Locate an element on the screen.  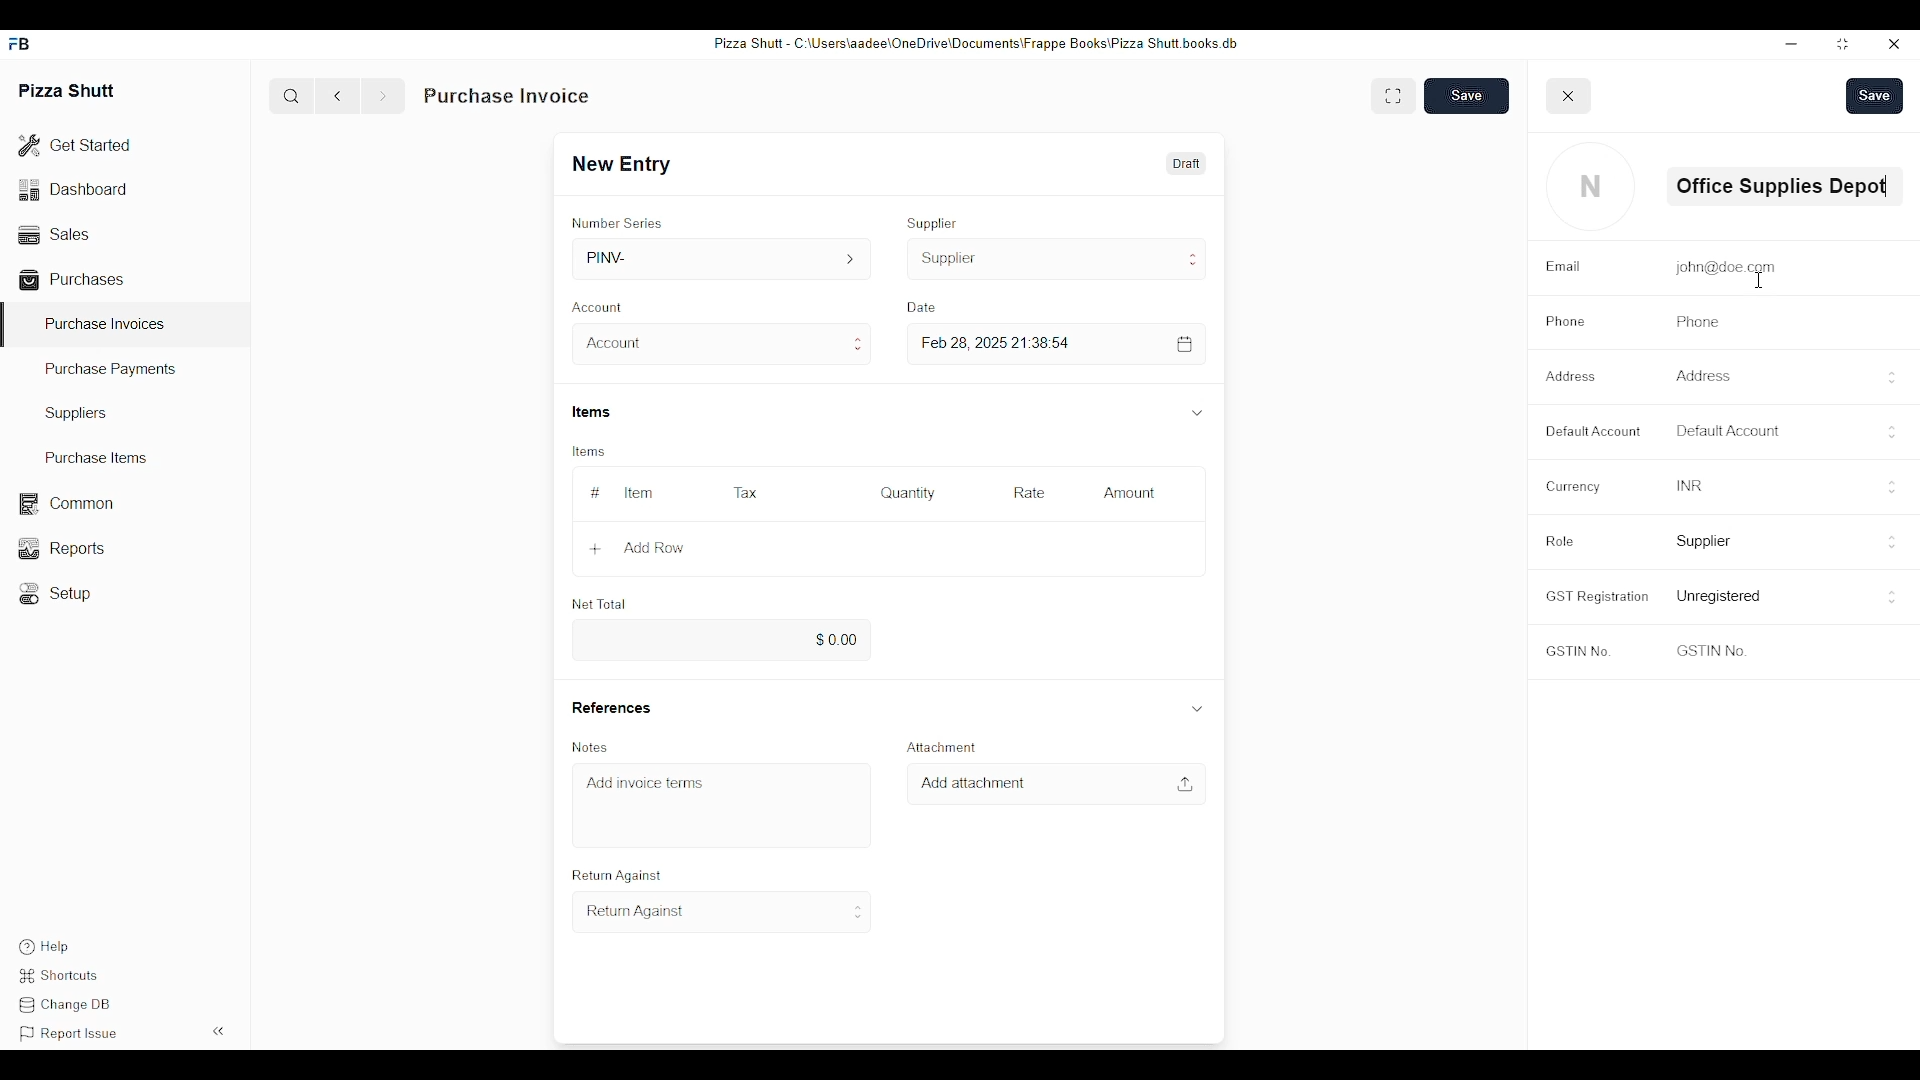
# is located at coordinates (596, 493).